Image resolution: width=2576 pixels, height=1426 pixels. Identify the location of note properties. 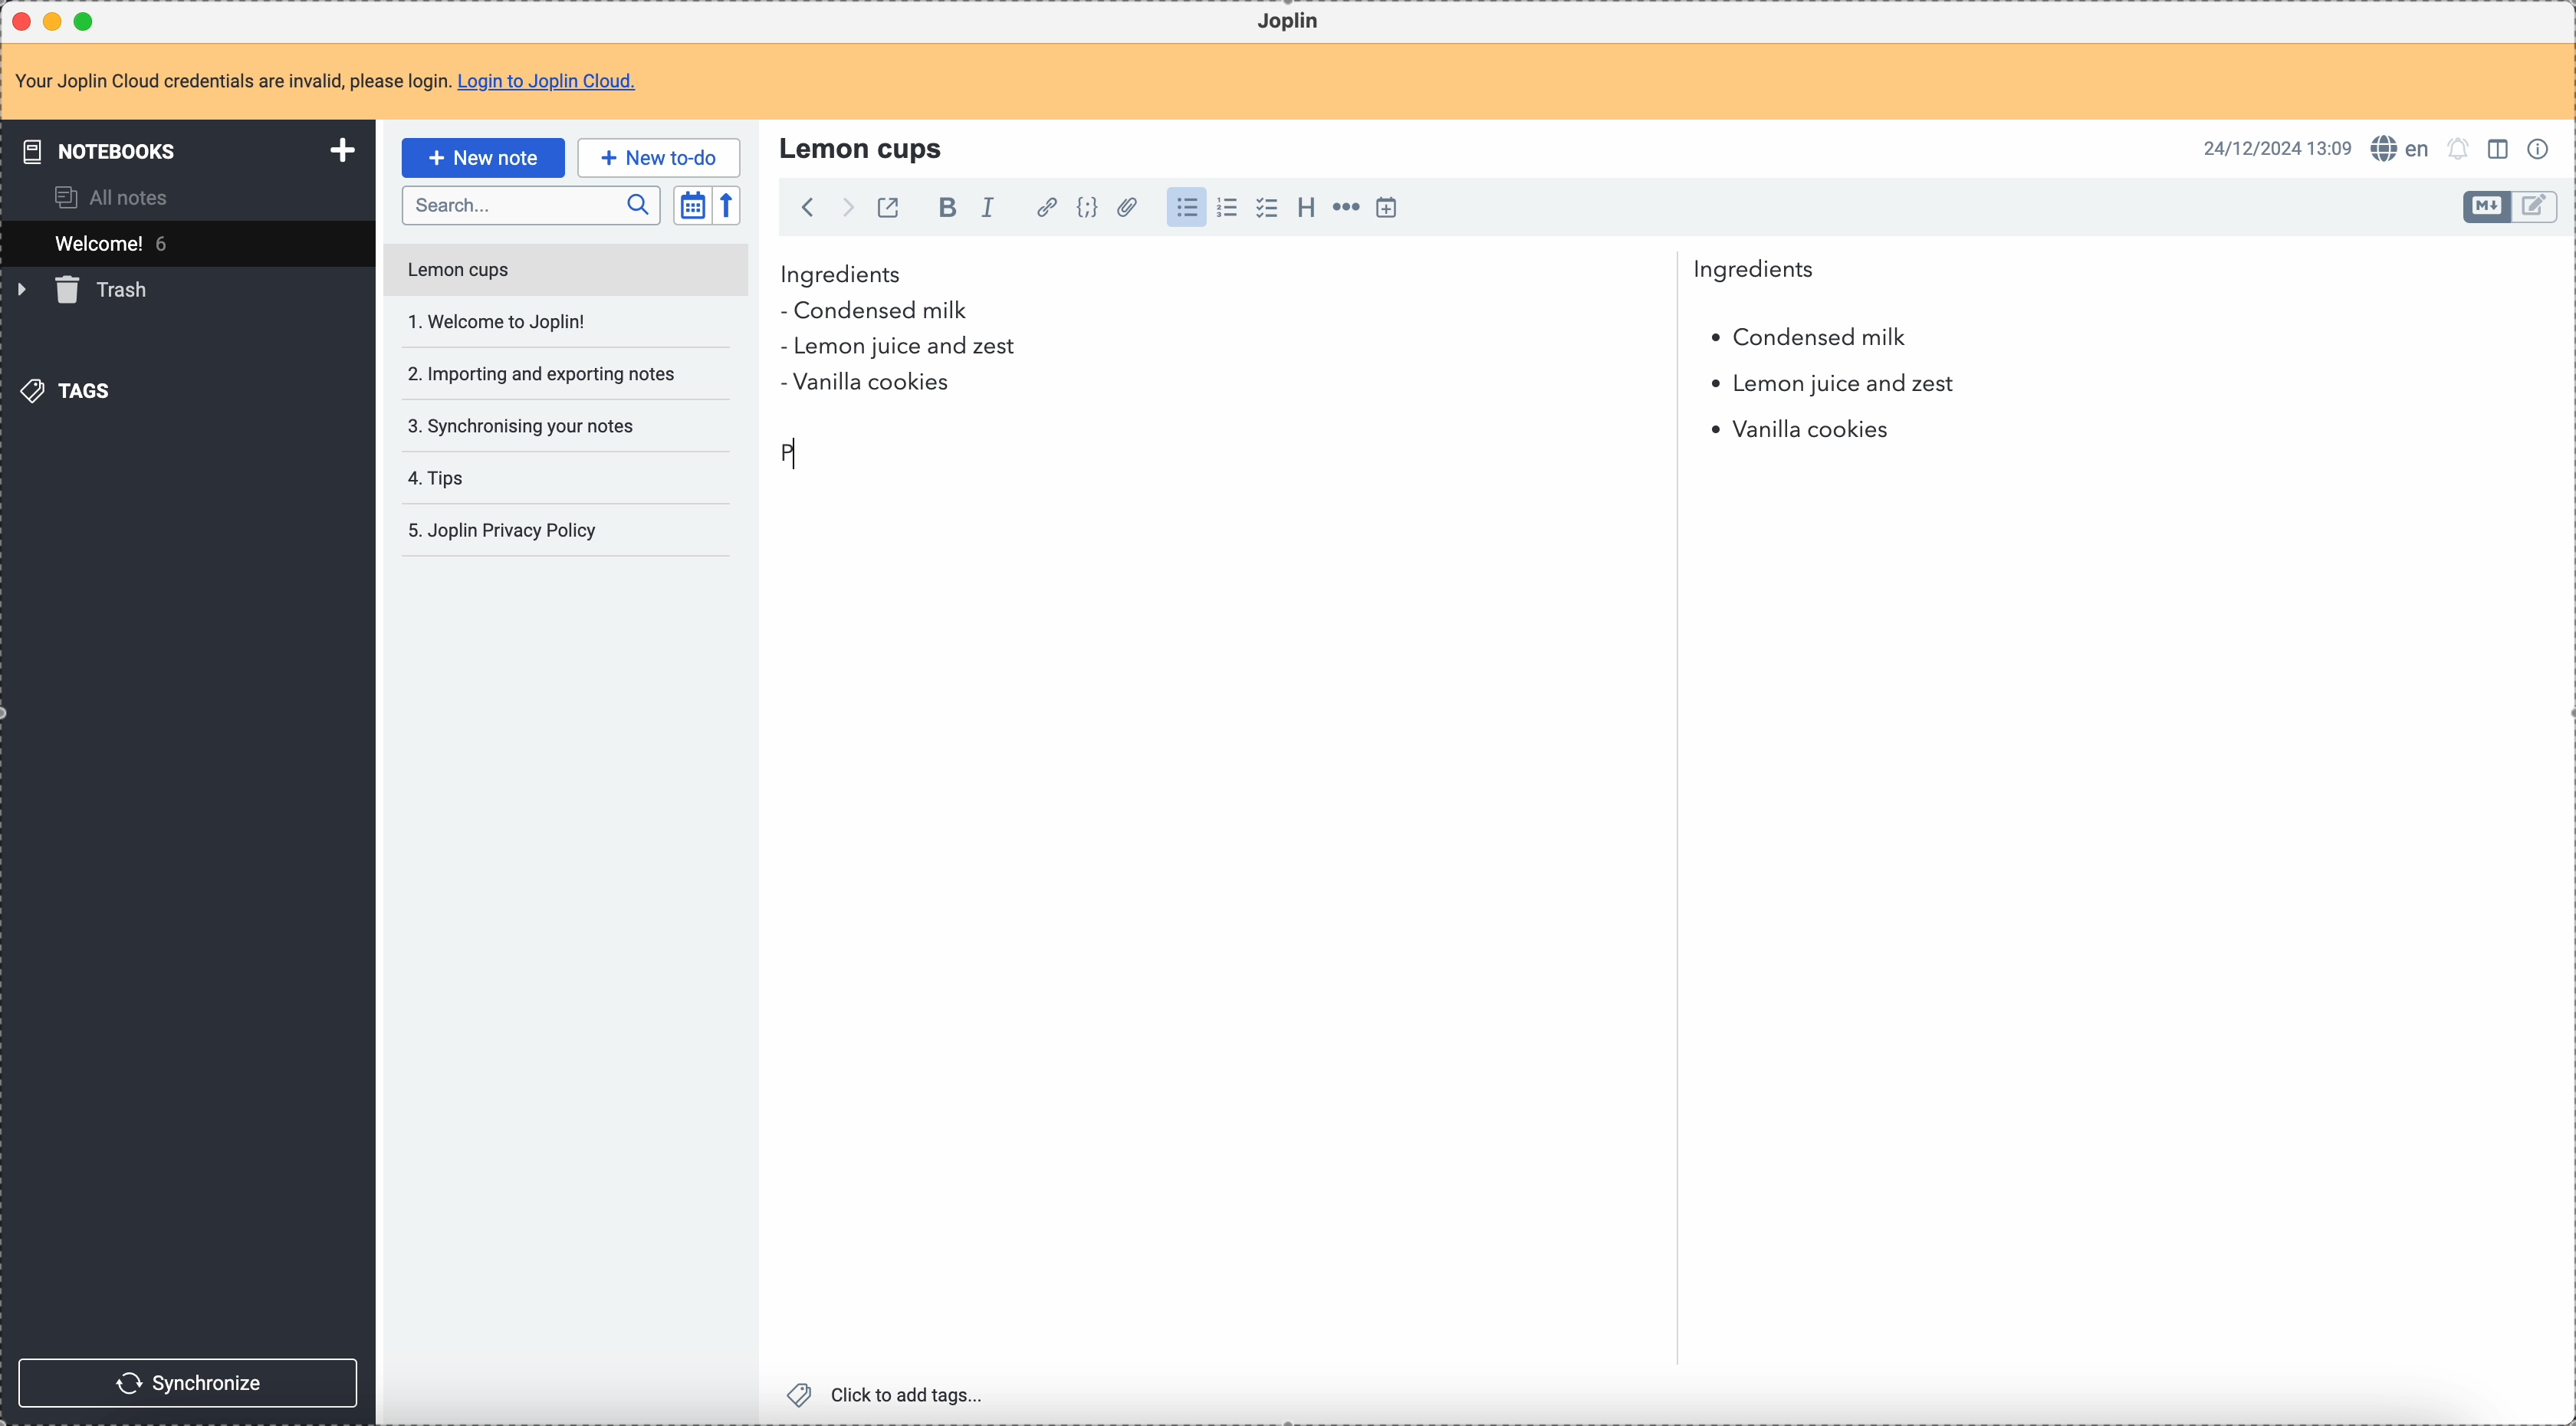
(2542, 147).